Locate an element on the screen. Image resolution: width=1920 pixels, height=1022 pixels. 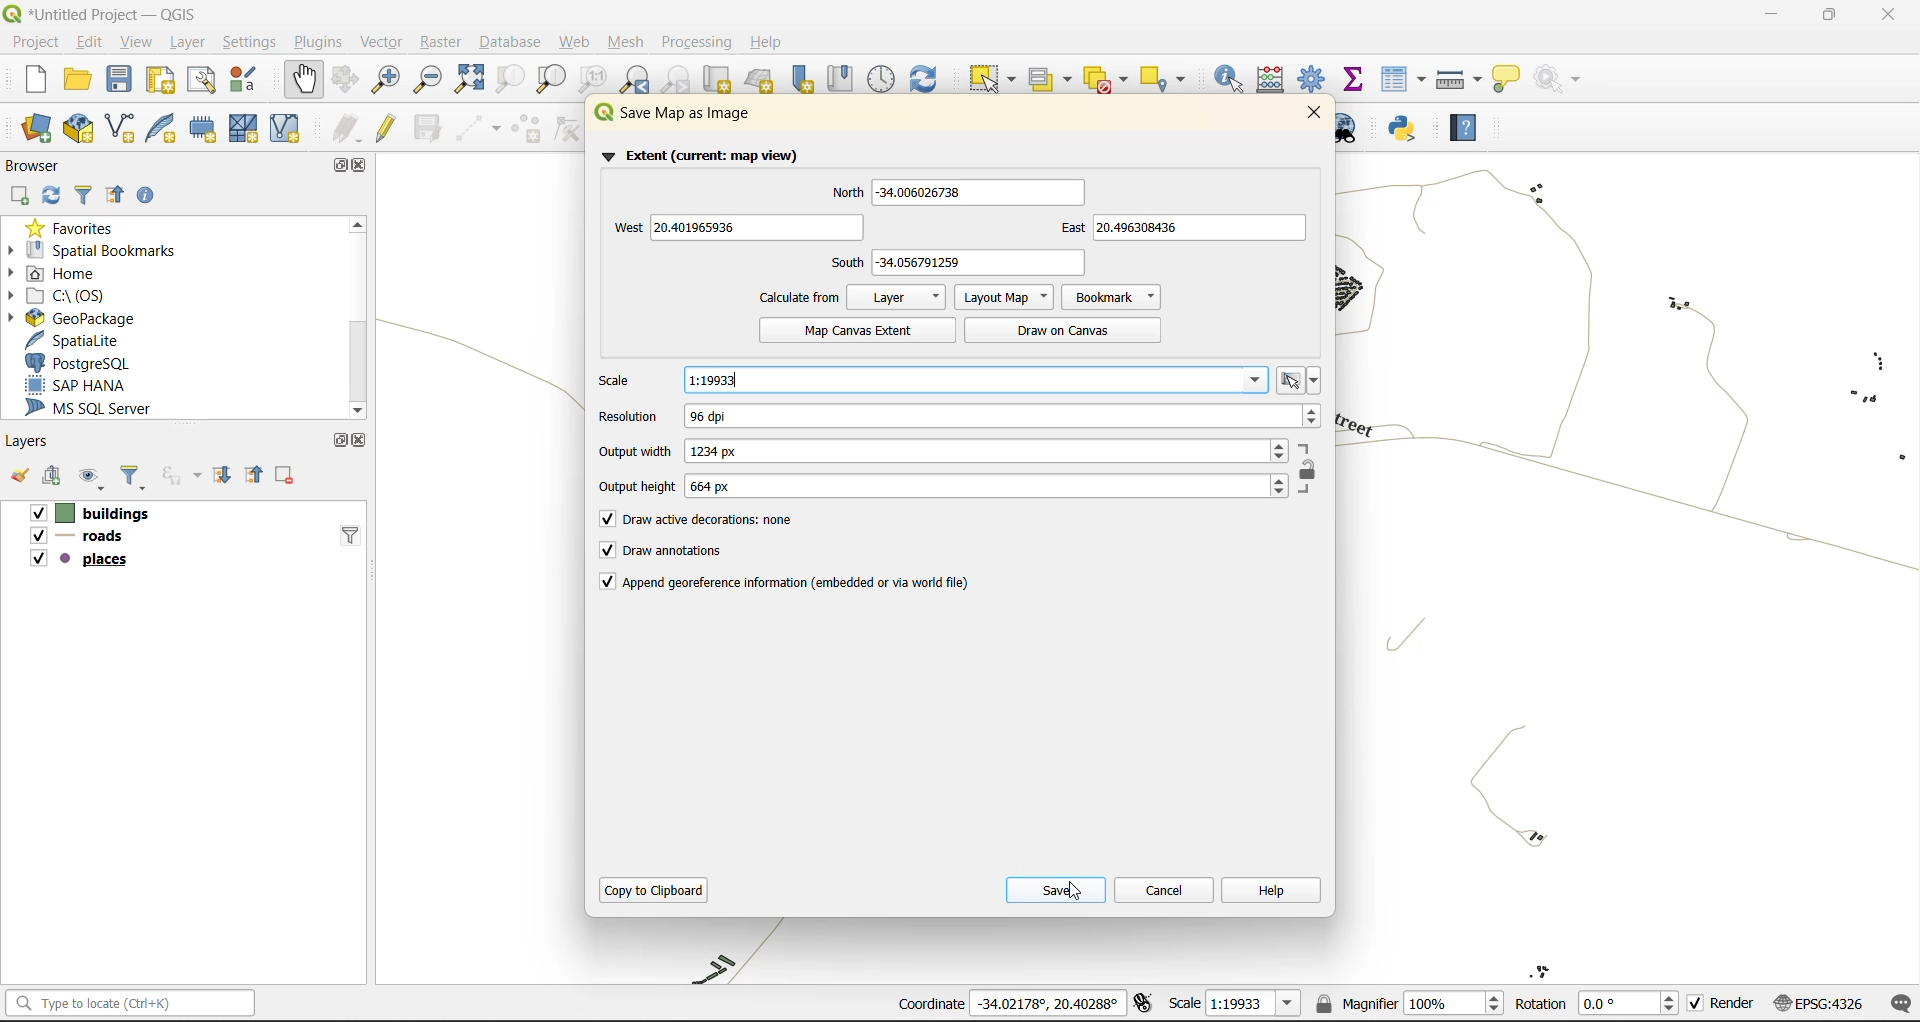
north is located at coordinates (952, 191).